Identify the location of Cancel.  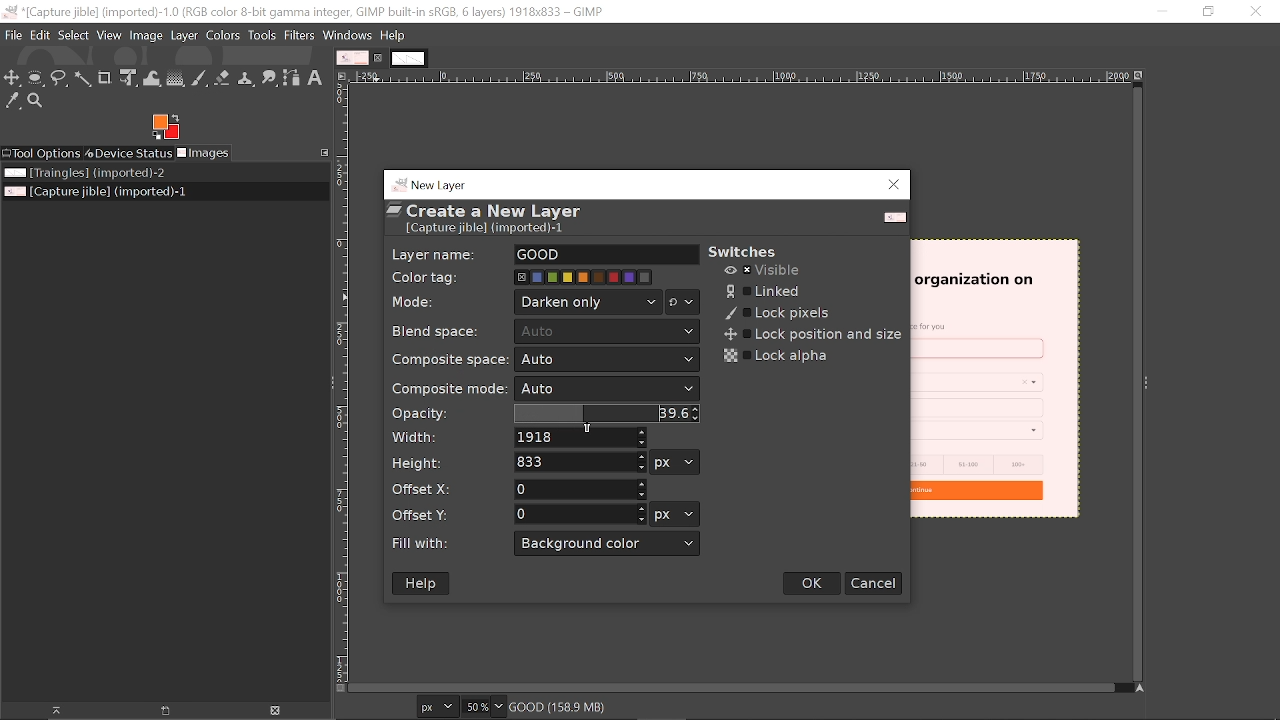
(874, 583).